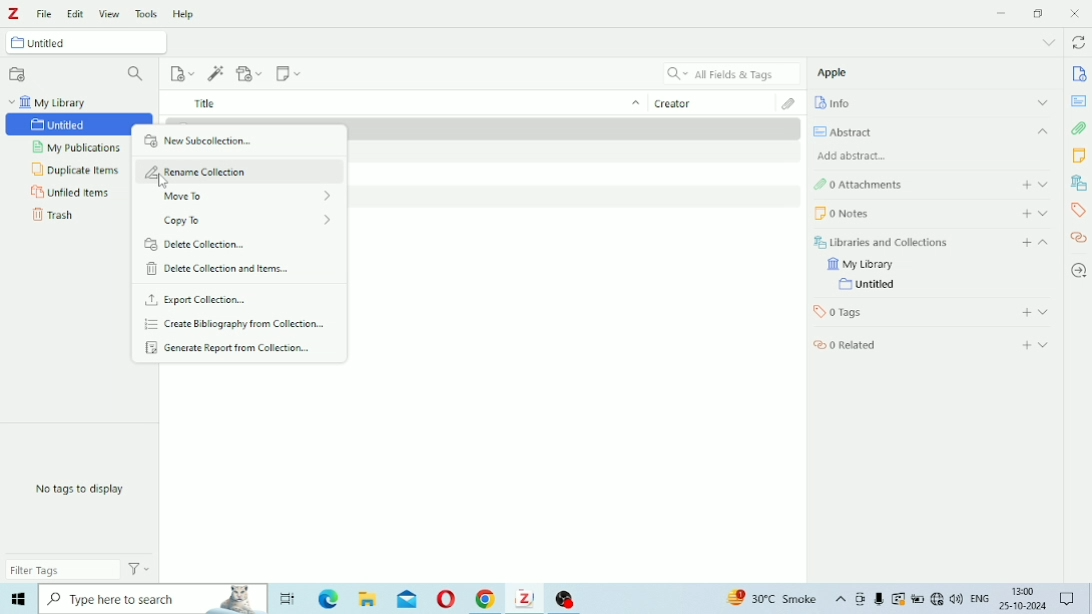 This screenshot has width=1092, height=614. What do you see at coordinates (880, 242) in the screenshot?
I see `Libraries and Collections` at bounding box center [880, 242].